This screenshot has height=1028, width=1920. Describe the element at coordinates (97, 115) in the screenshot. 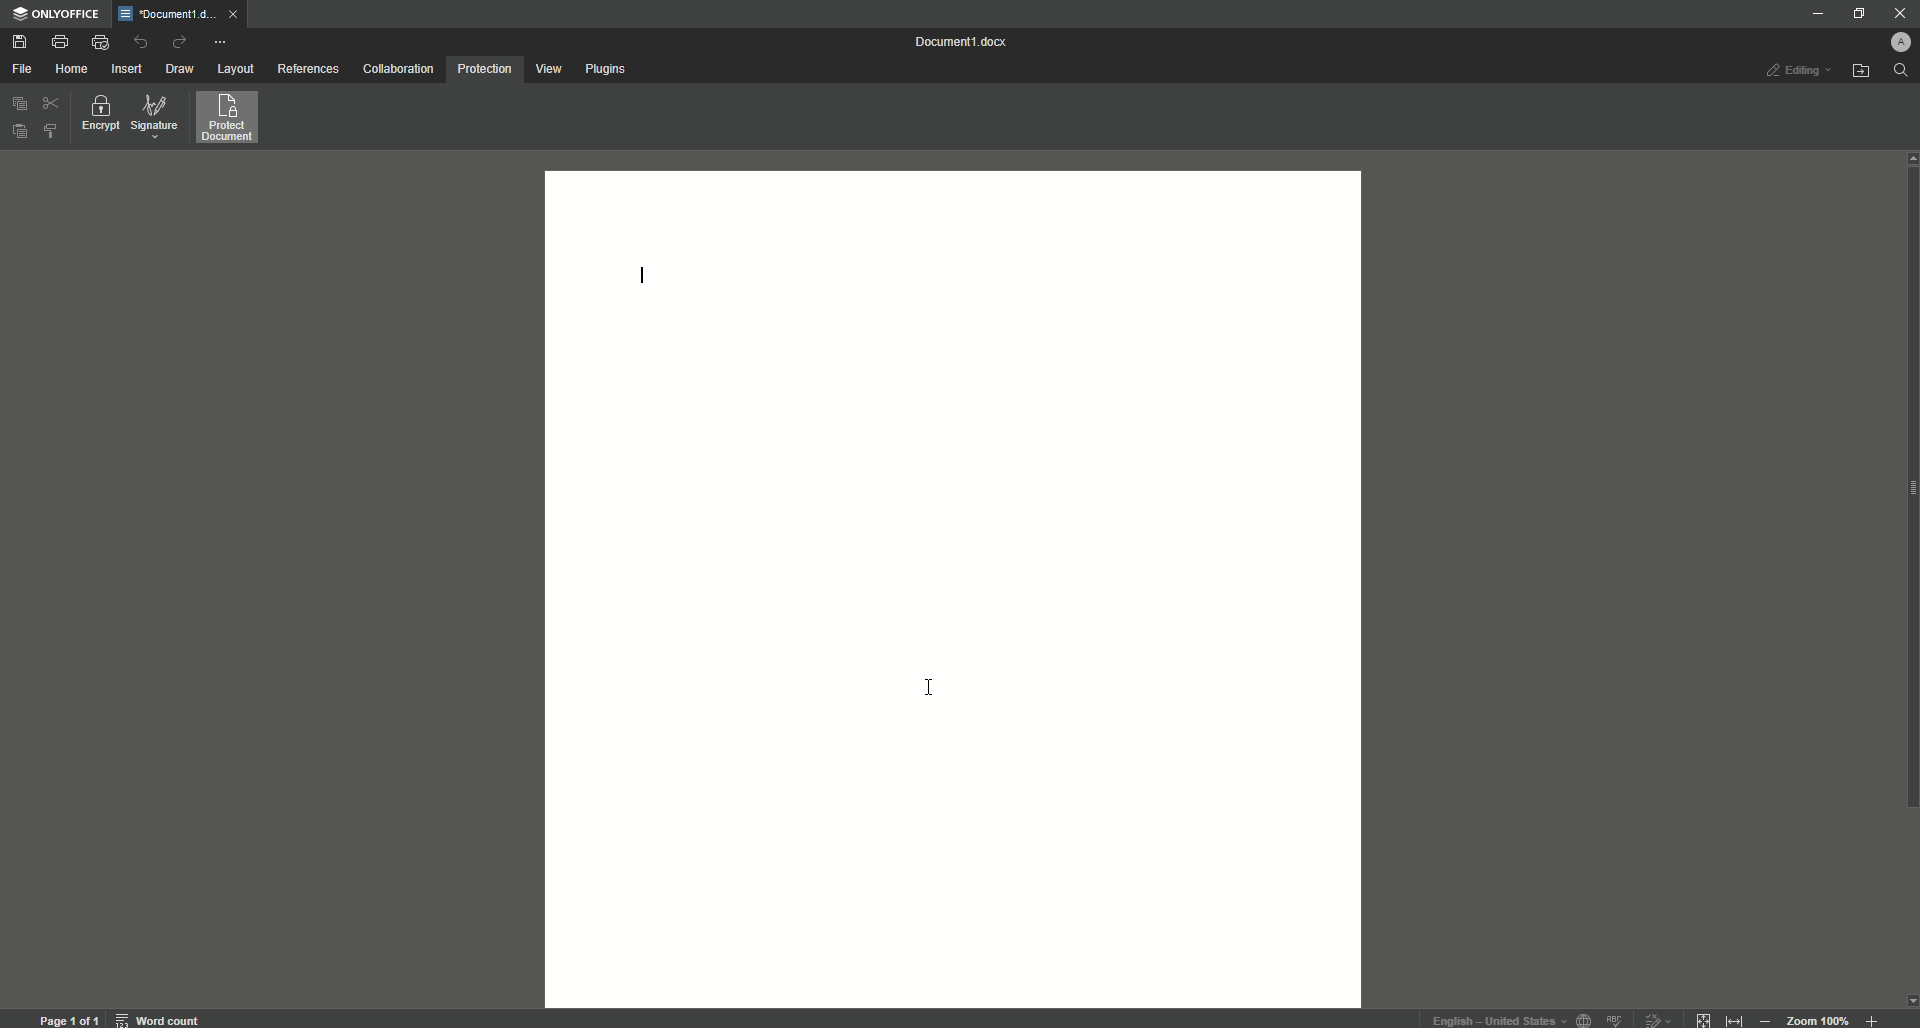

I see `Encrypt` at that location.